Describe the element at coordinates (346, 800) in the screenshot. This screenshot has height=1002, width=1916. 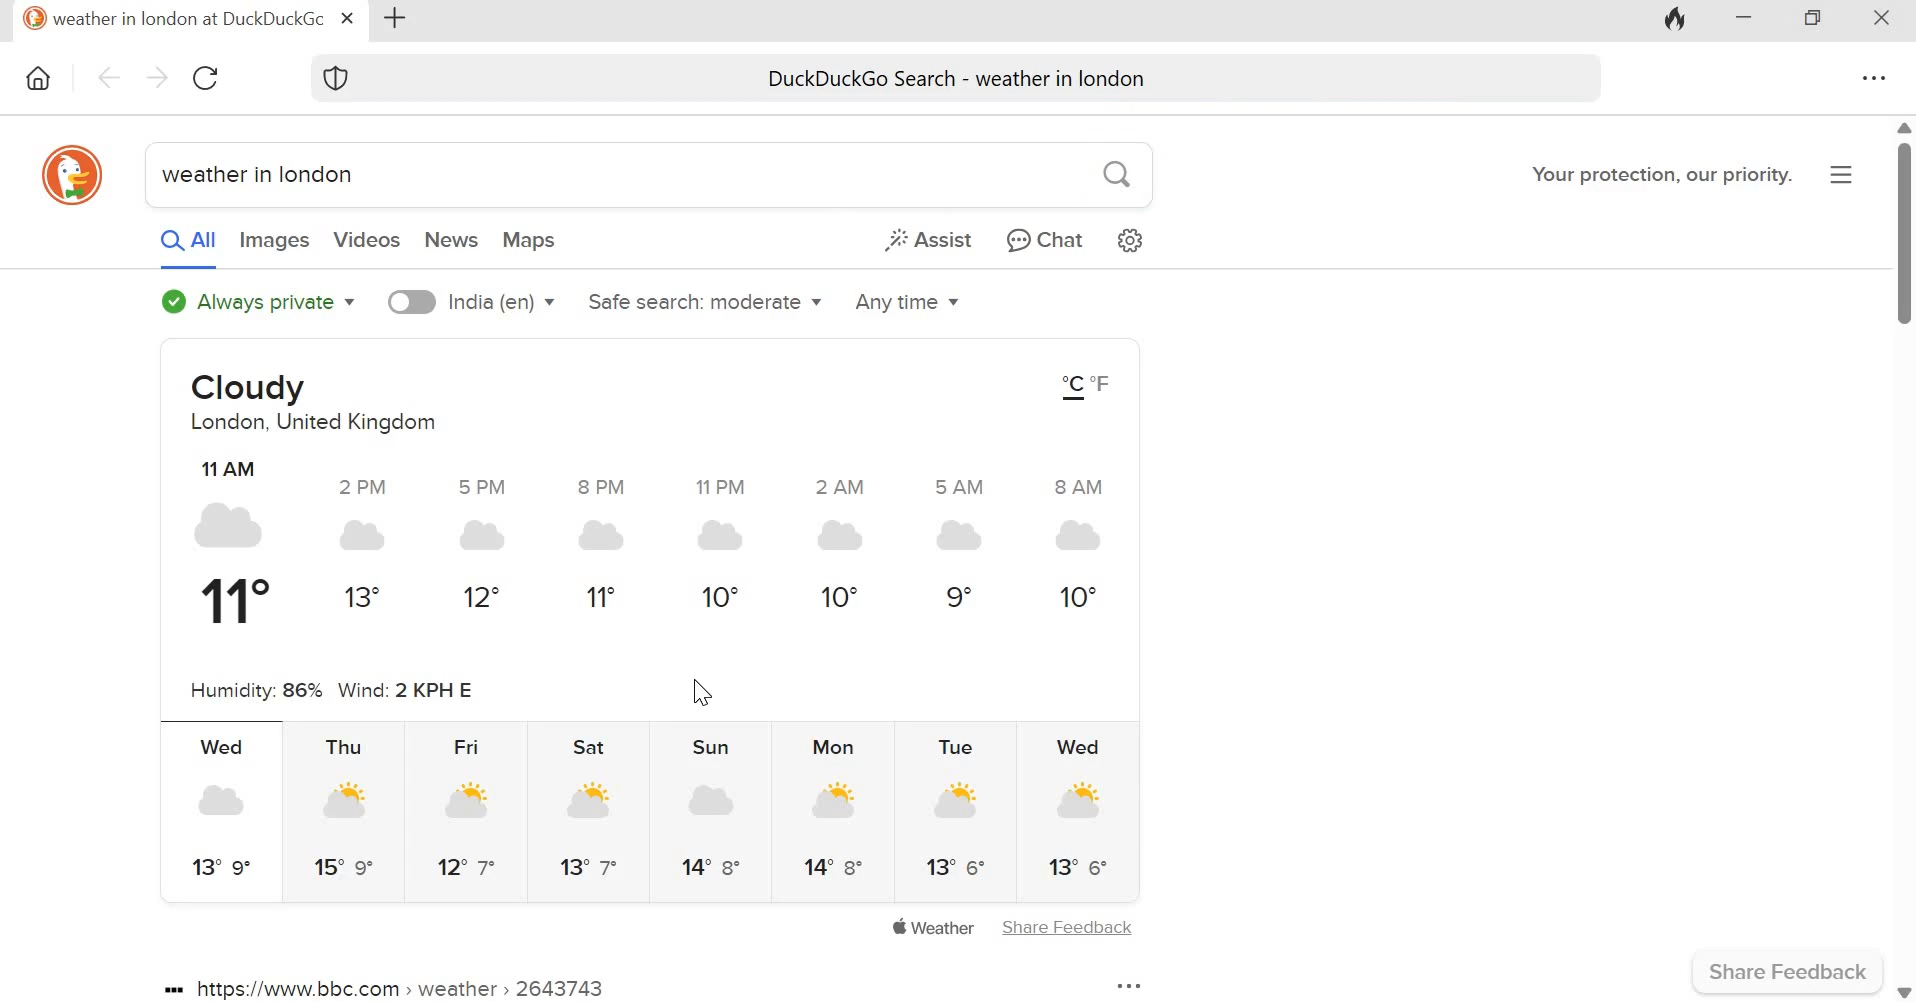
I see `Indicates partly sunny` at that location.